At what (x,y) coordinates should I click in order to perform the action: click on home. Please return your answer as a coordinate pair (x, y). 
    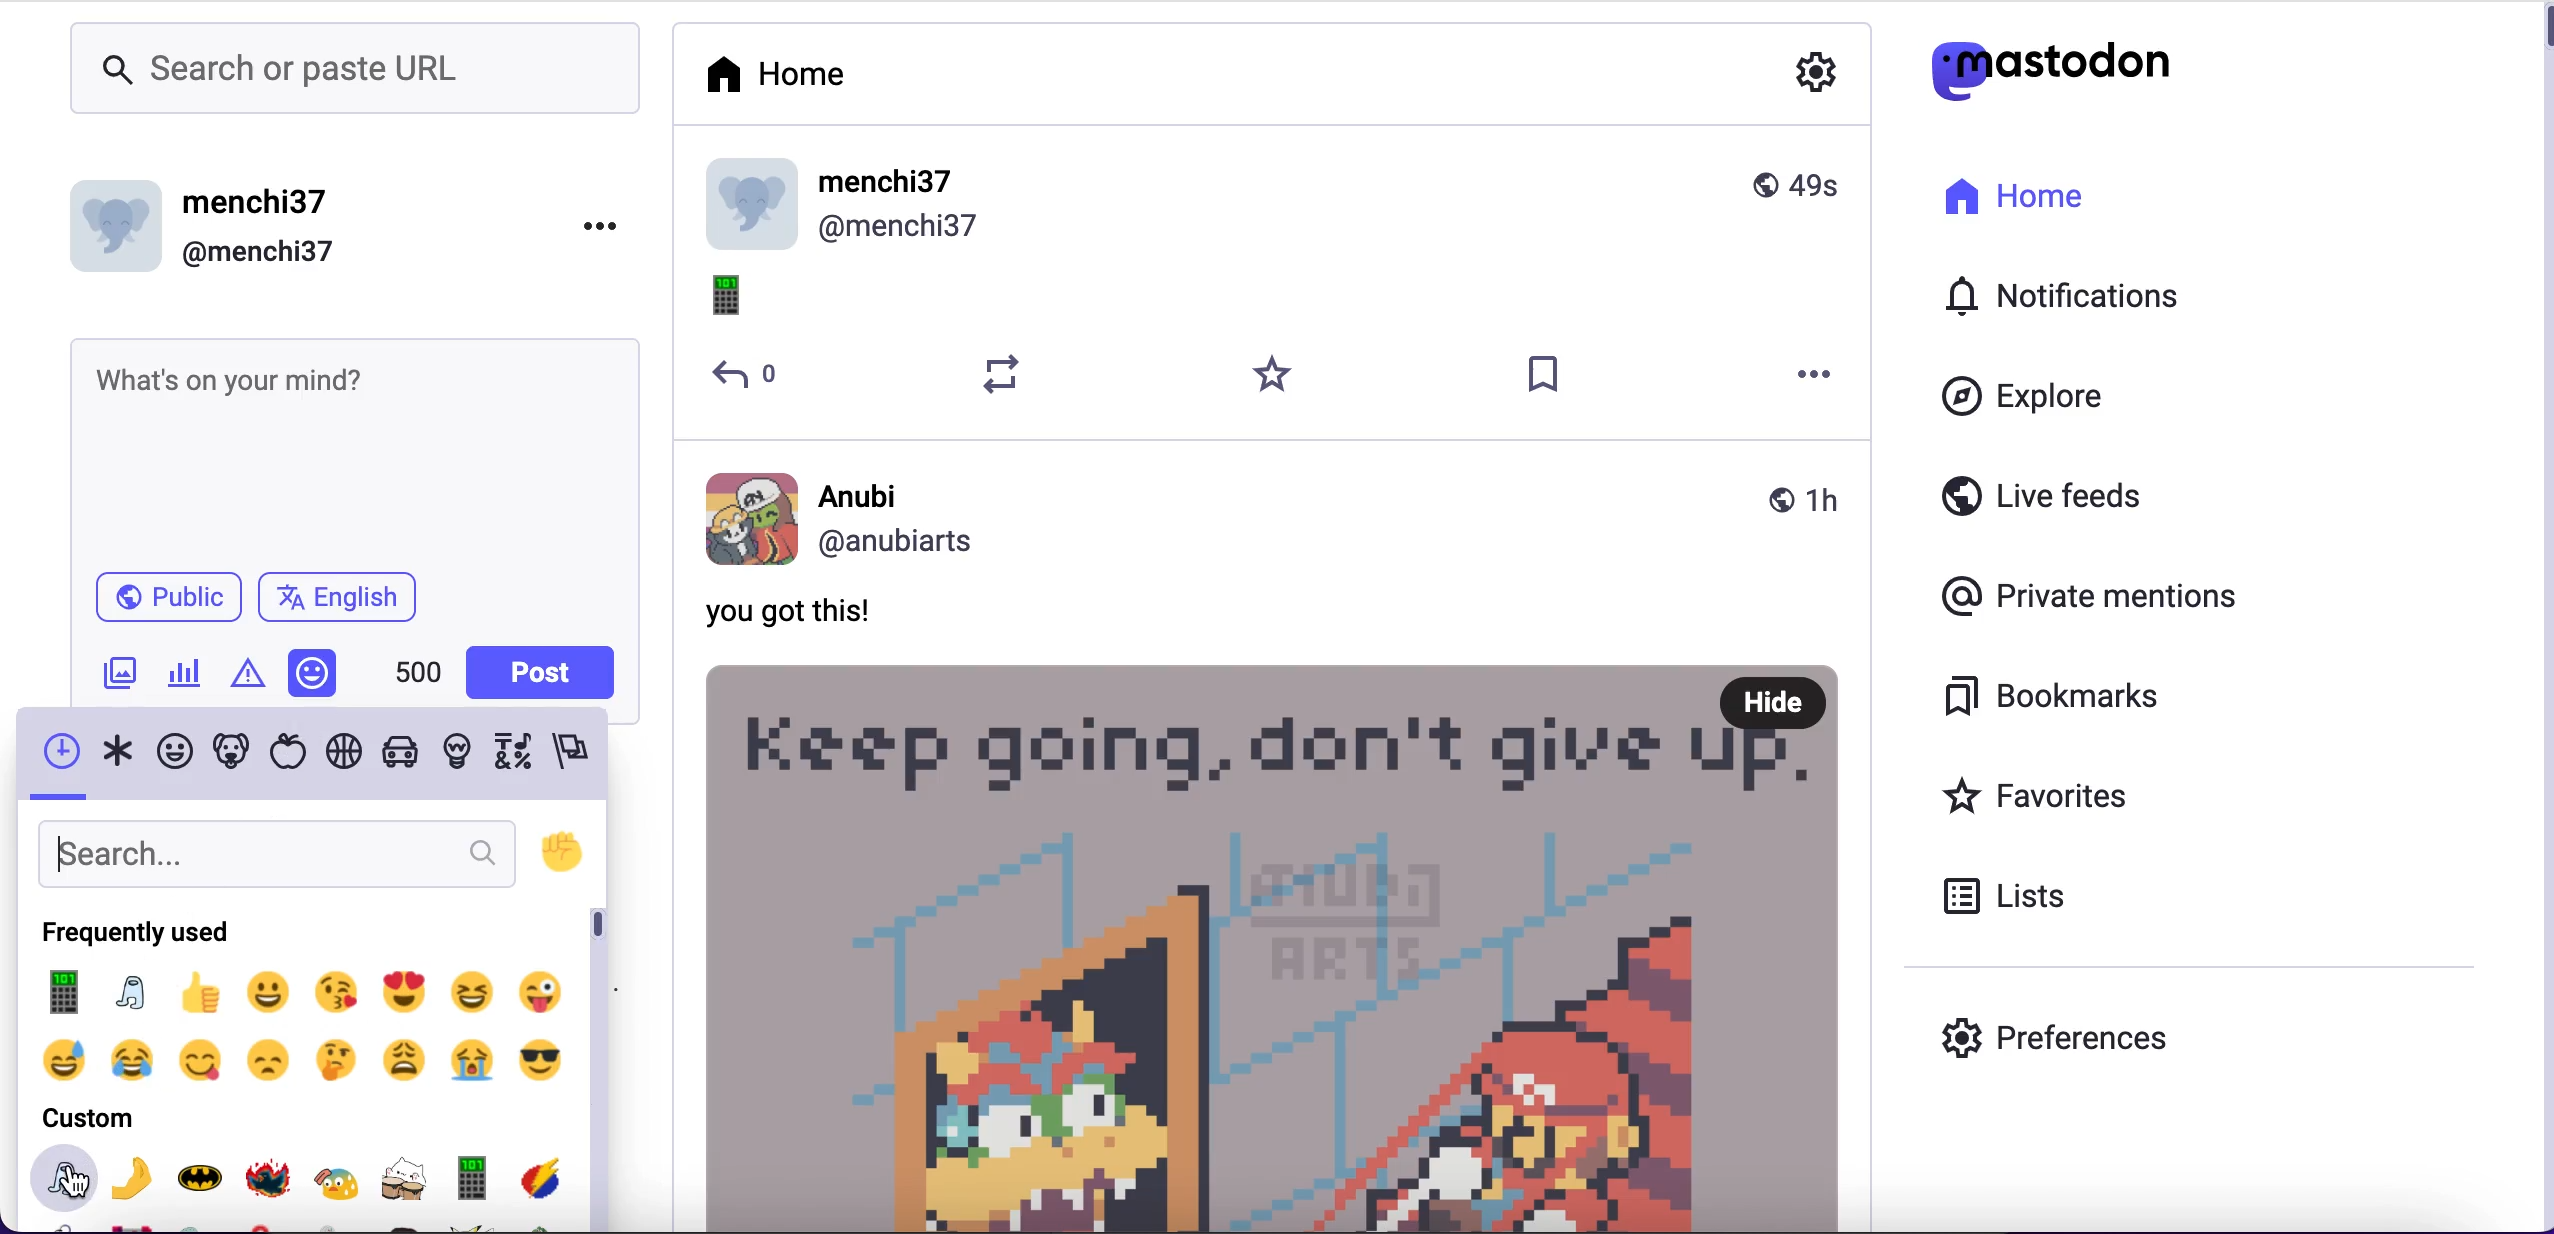
    Looking at the image, I should click on (2010, 197).